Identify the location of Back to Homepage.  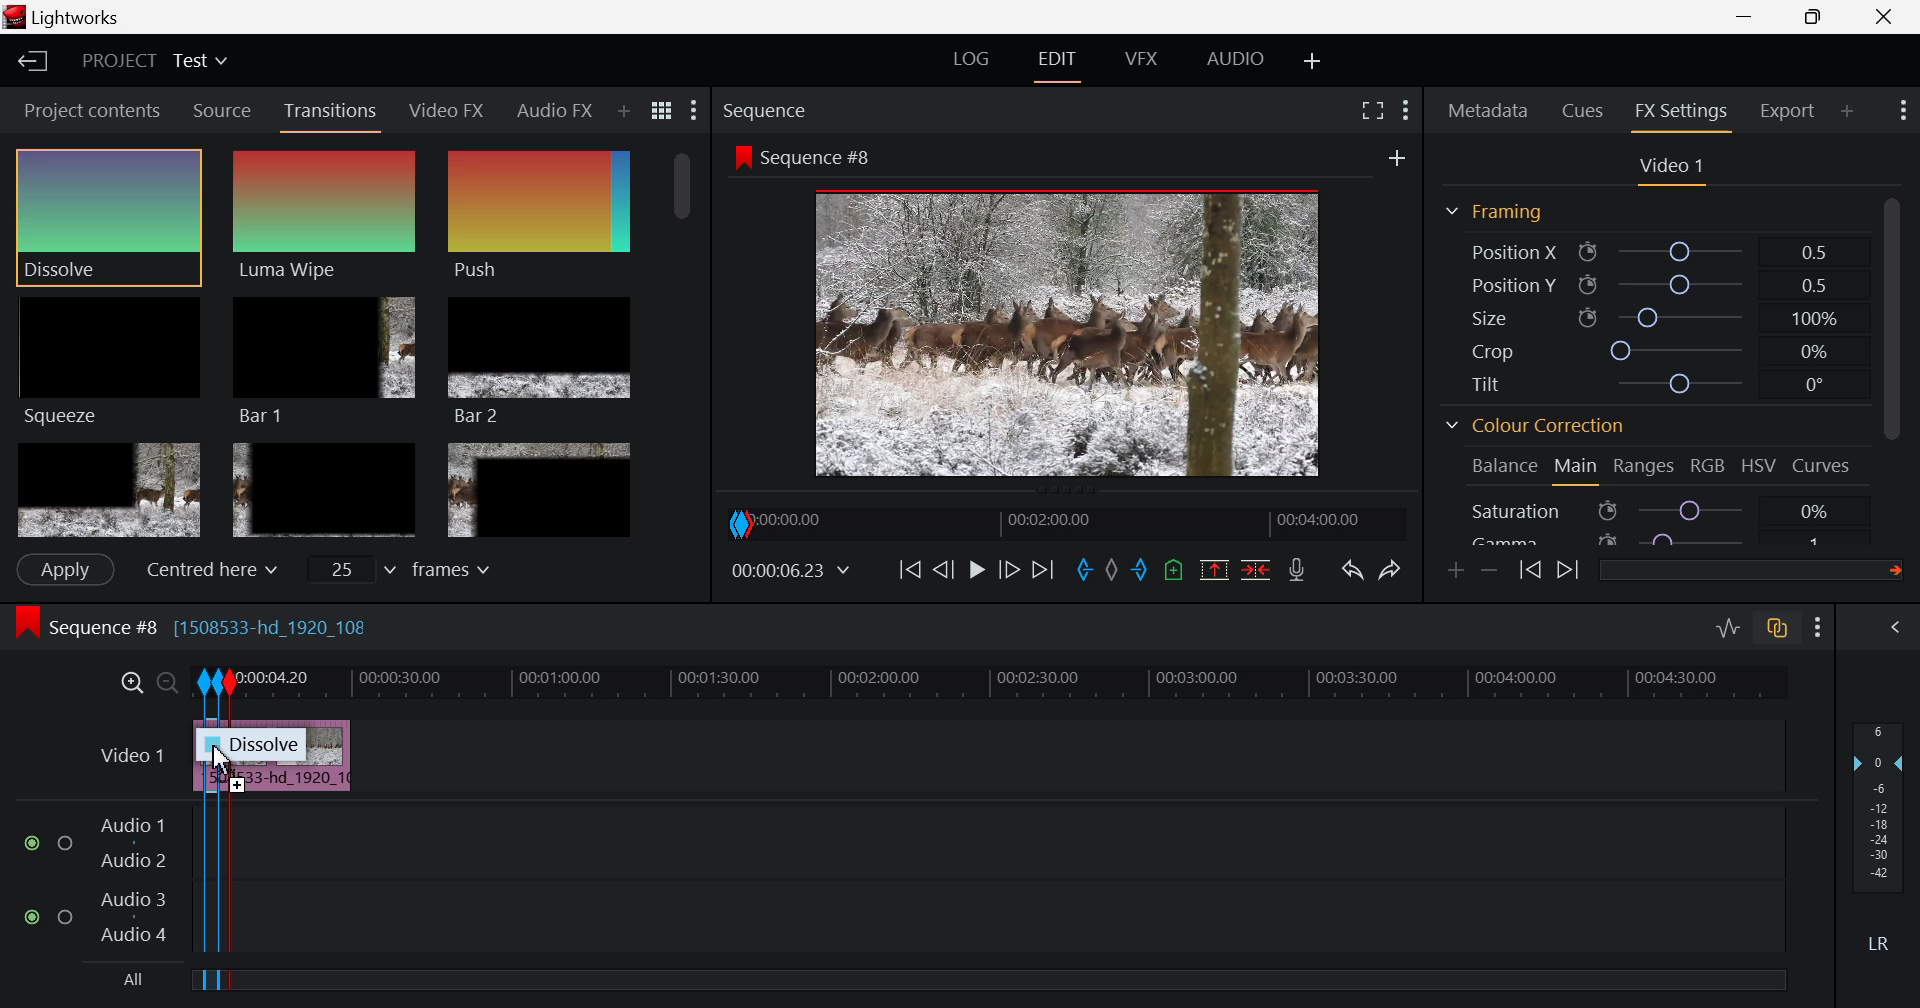
(26, 63).